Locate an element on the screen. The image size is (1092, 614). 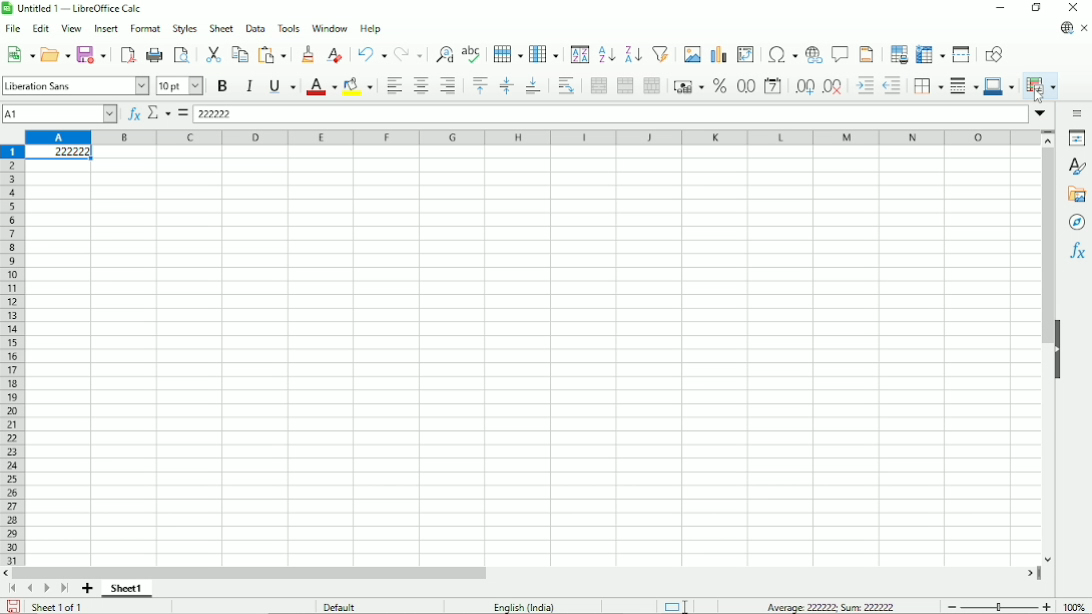
Format is located at coordinates (145, 29).